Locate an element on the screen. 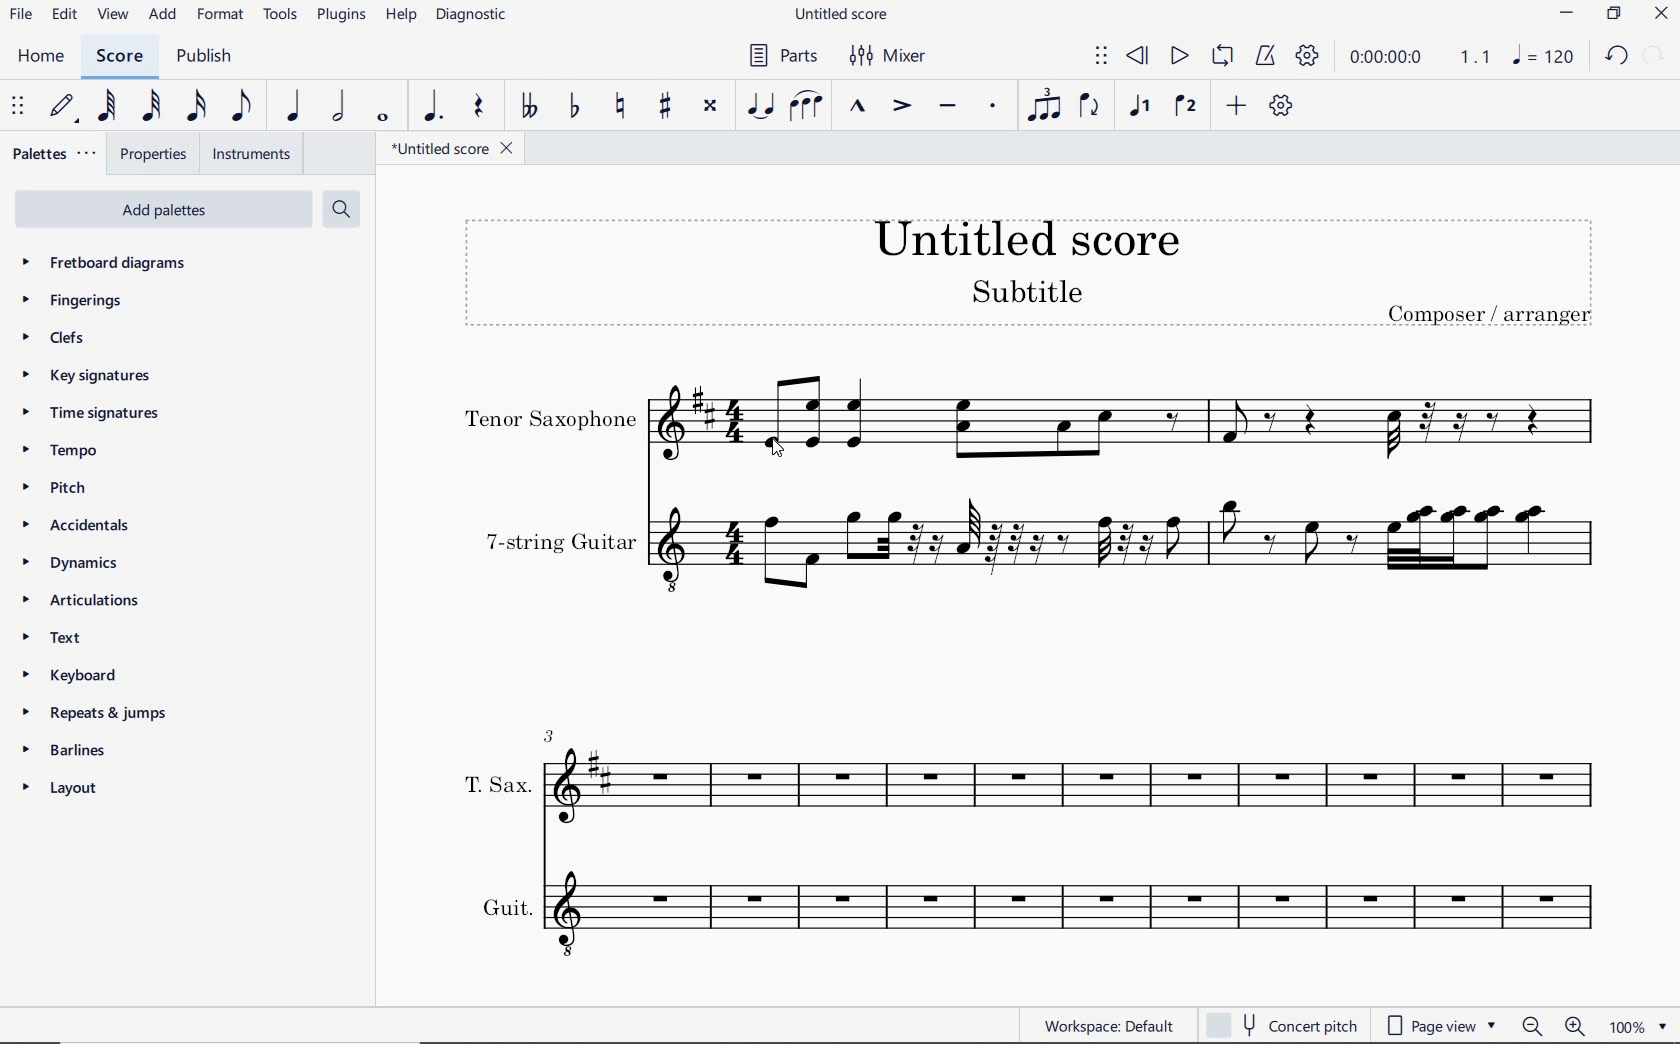 The height and width of the screenshot is (1044, 1680). TOGGLE SHARP is located at coordinates (666, 105).